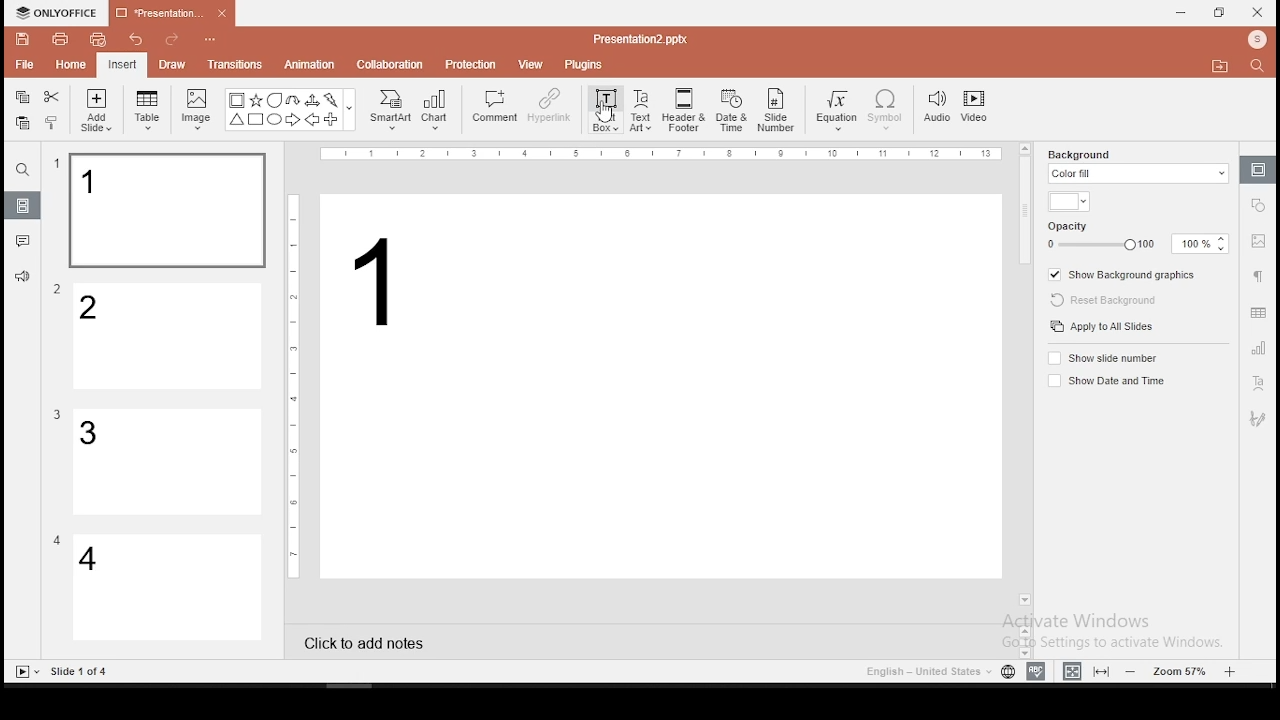  What do you see at coordinates (217, 42) in the screenshot?
I see `` at bounding box center [217, 42].